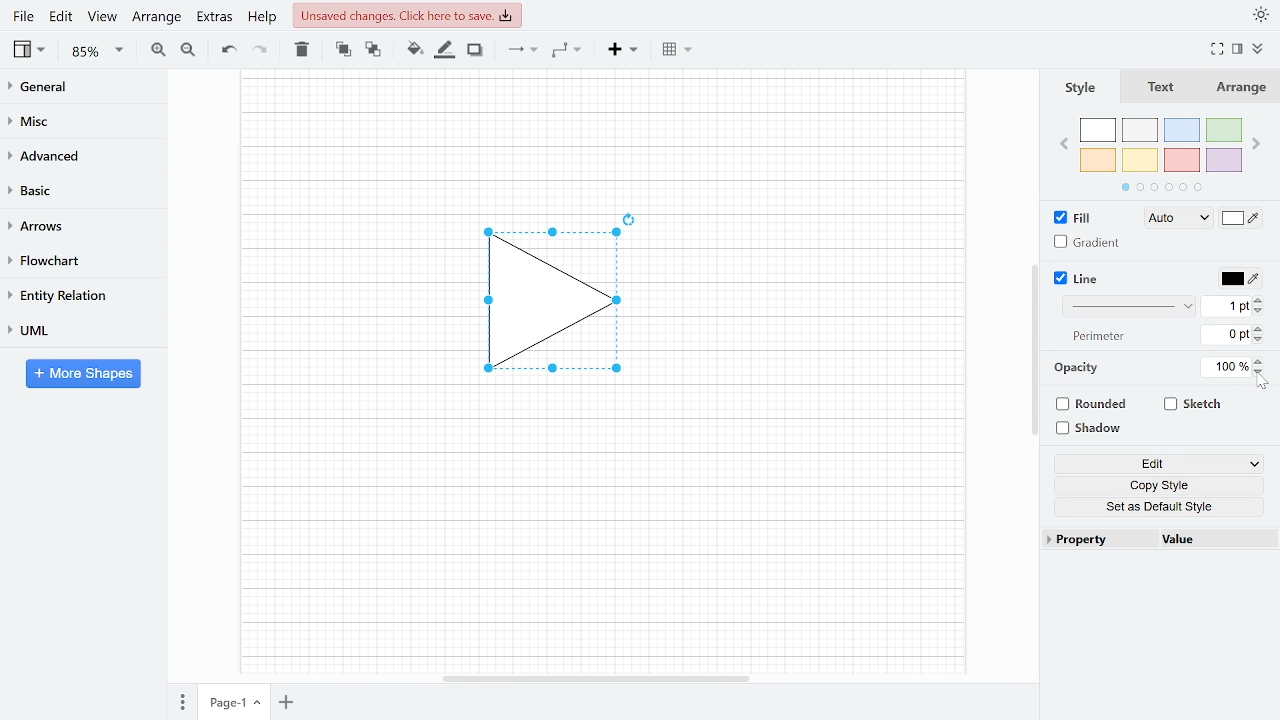  I want to click on File, so click(23, 16).